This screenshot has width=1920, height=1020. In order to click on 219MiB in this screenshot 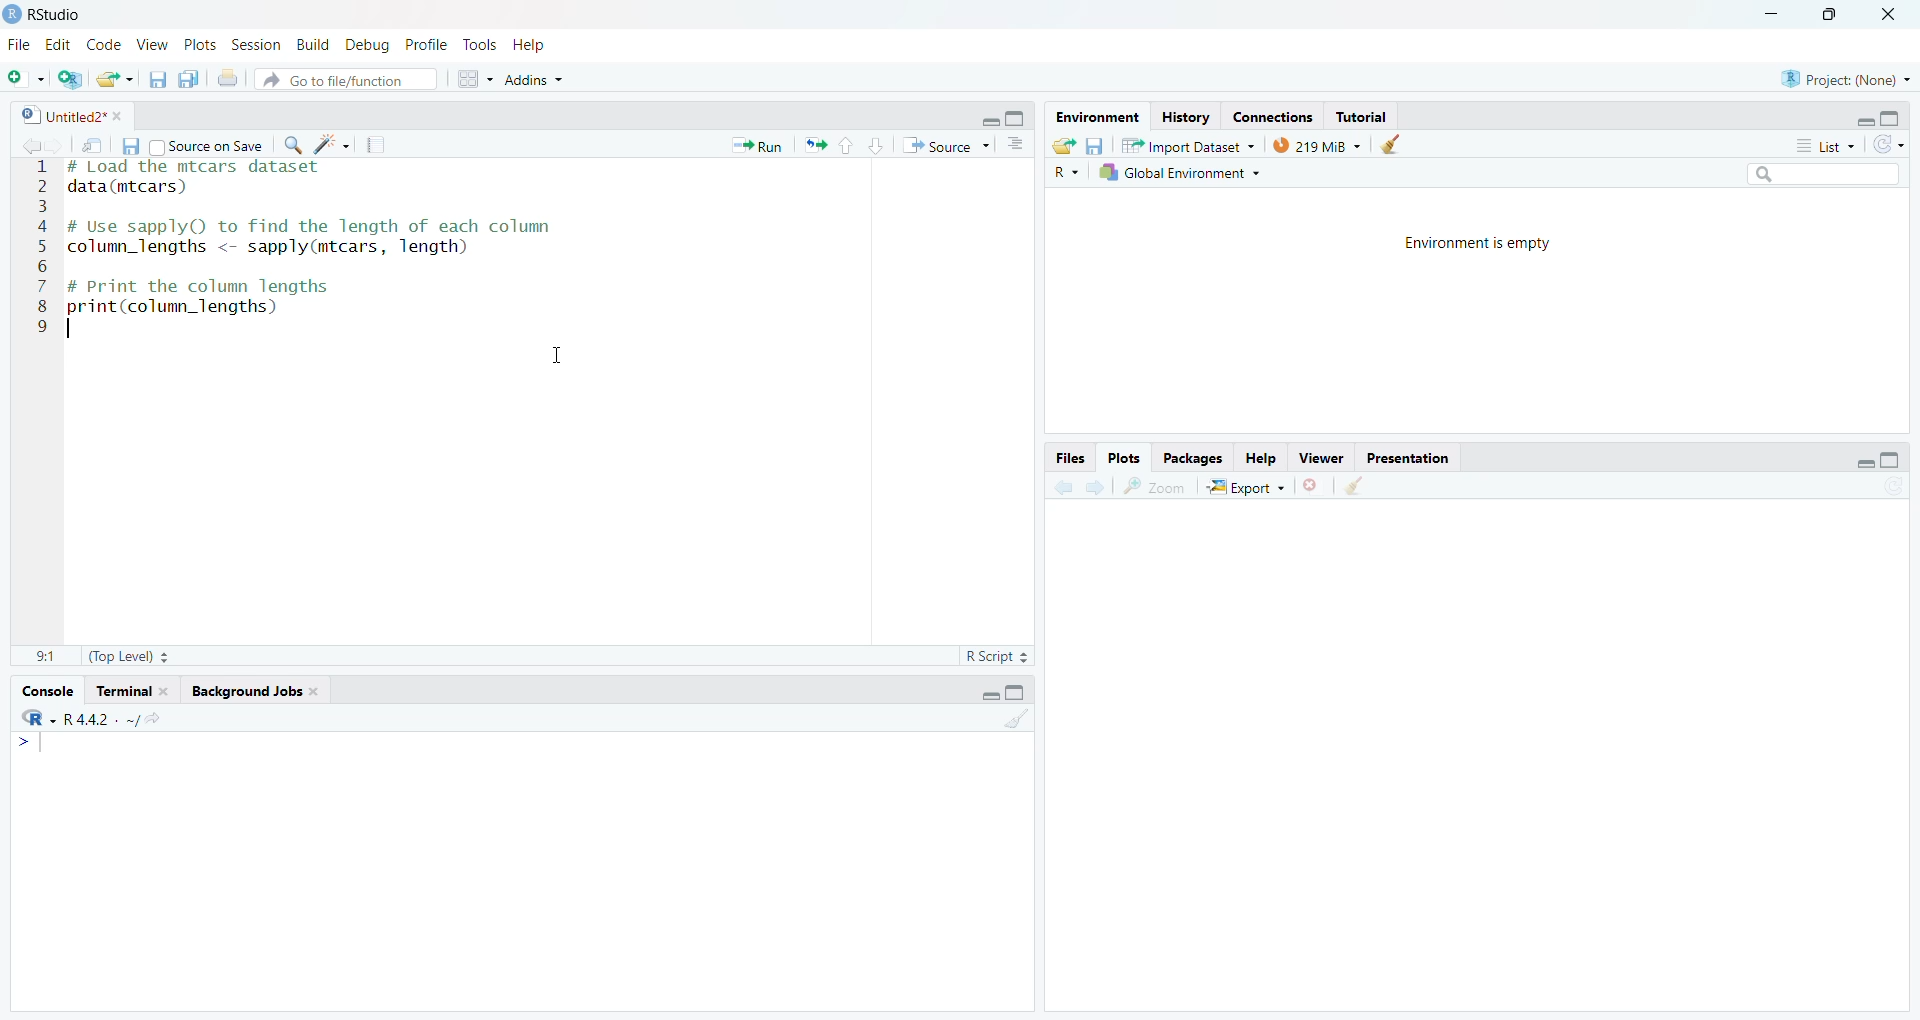, I will do `click(1317, 144)`.